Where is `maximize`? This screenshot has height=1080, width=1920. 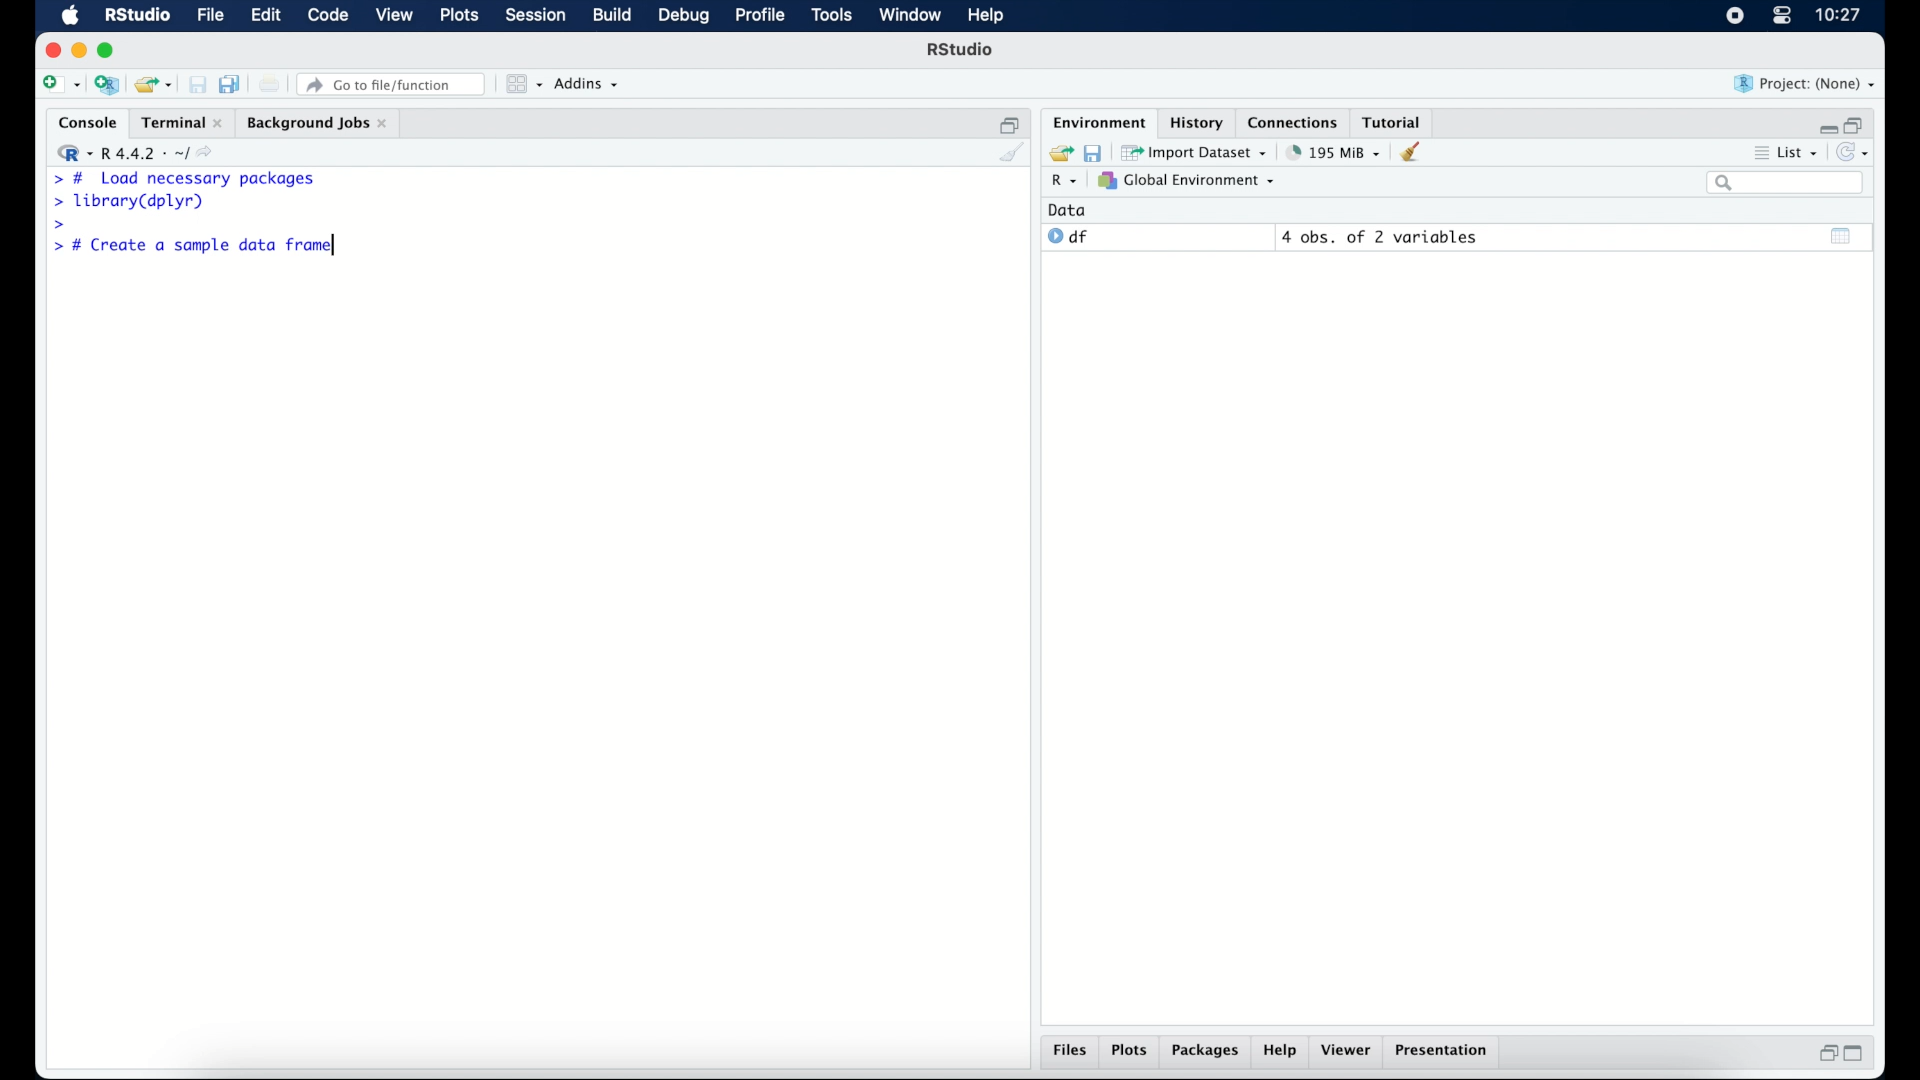 maximize is located at coordinates (109, 50).